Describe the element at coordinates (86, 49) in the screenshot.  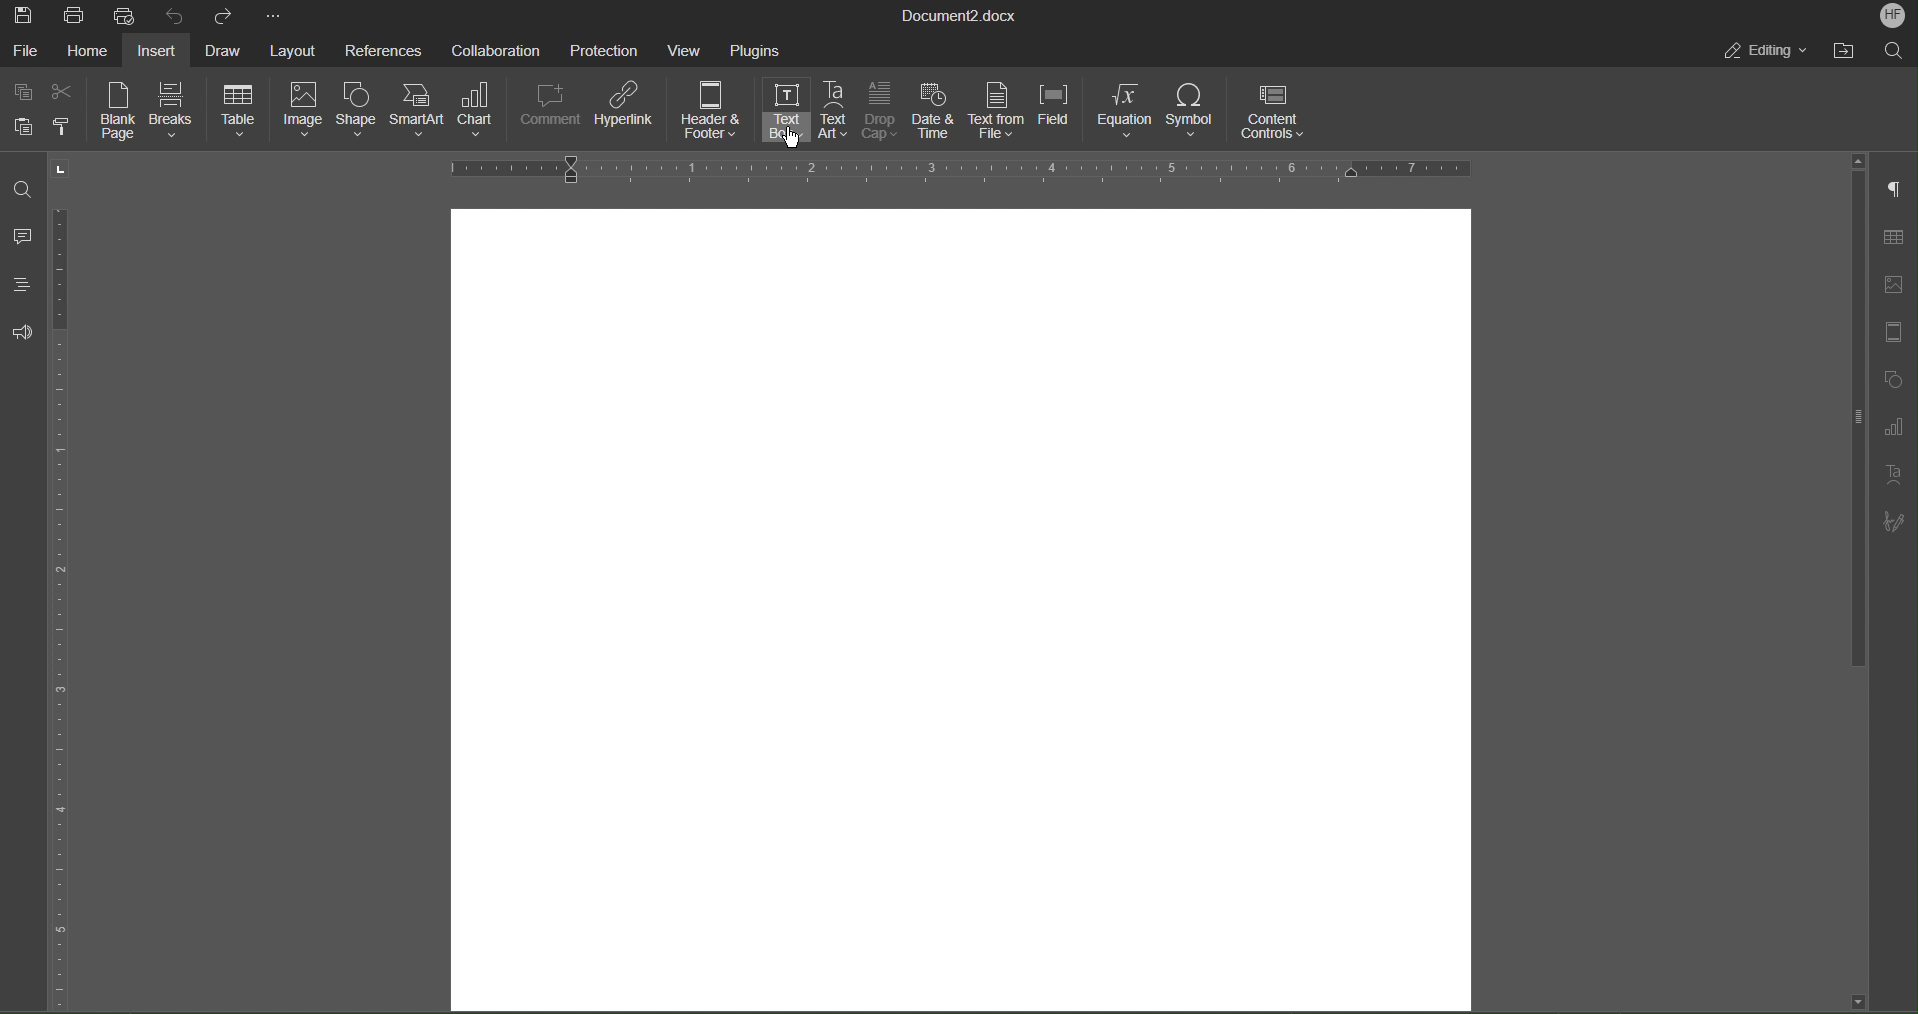
I see `Home` at that location.